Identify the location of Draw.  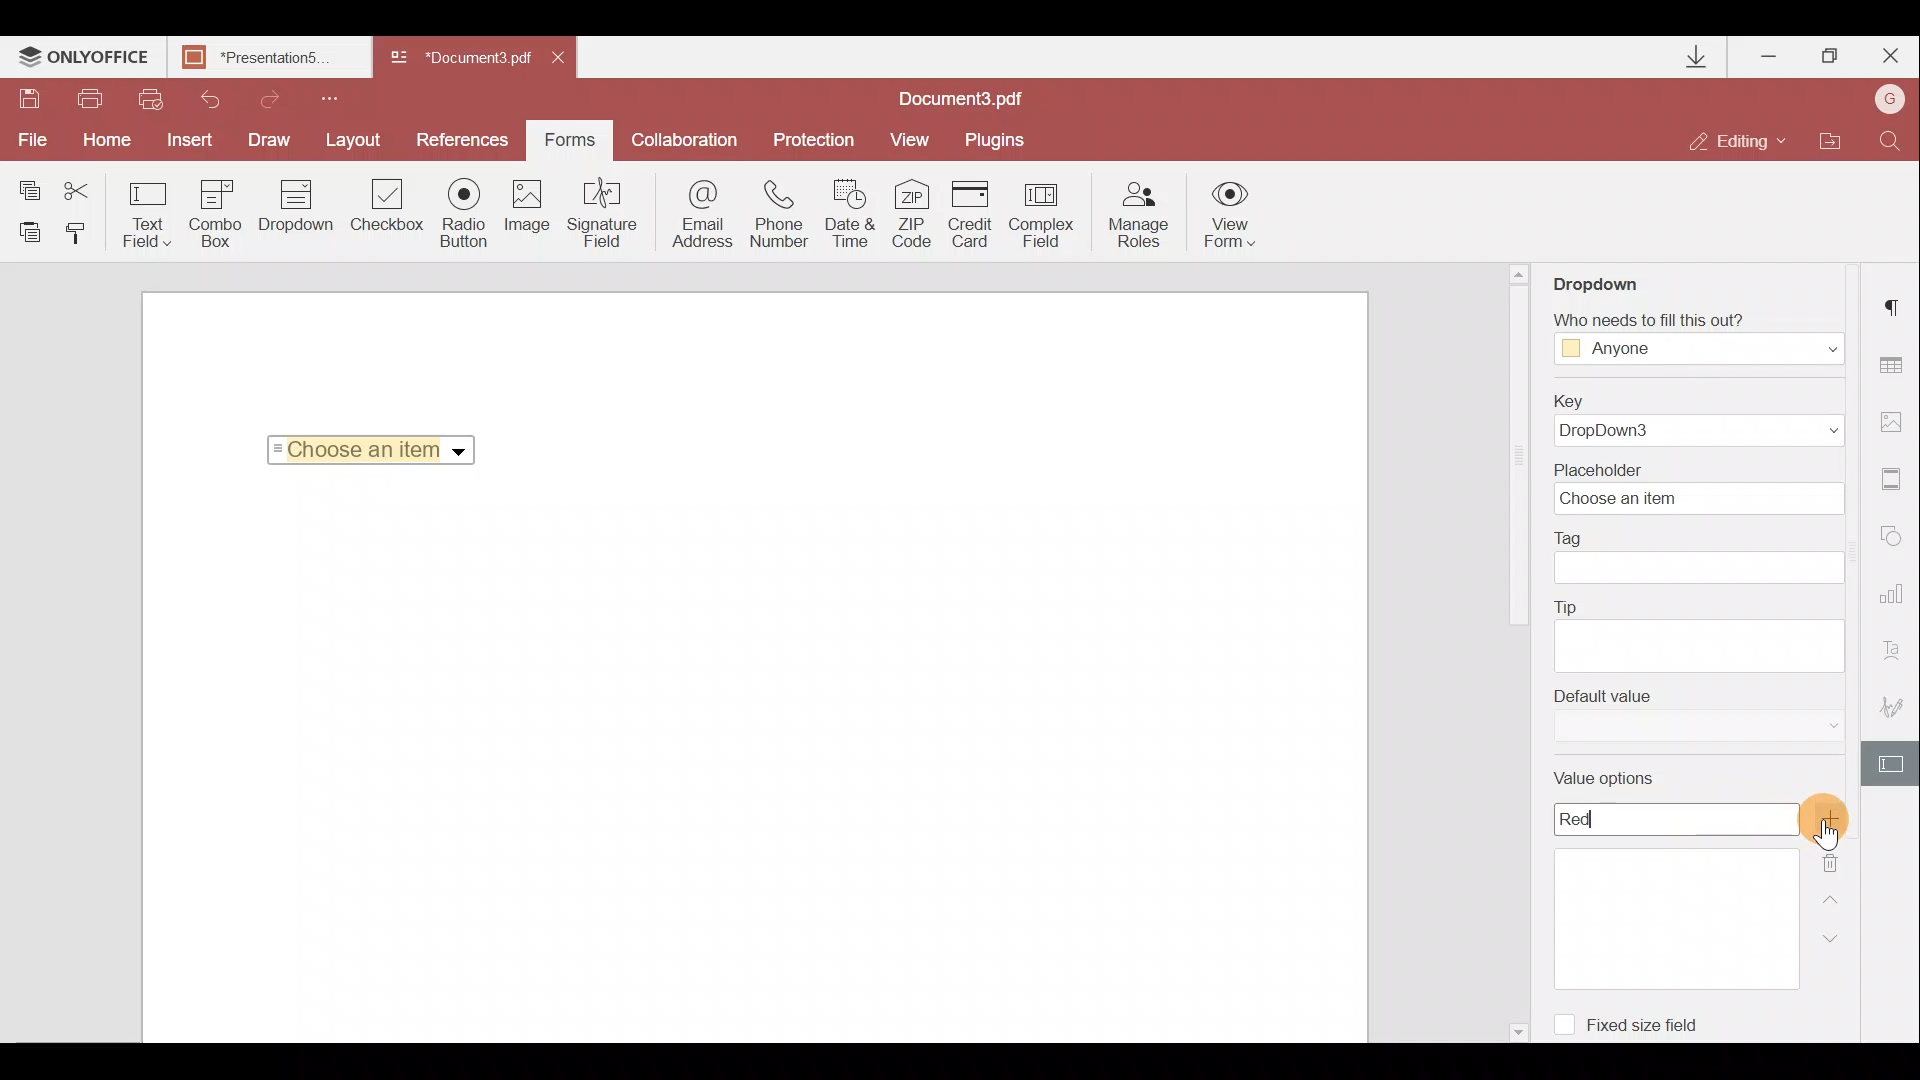
(274, 140).